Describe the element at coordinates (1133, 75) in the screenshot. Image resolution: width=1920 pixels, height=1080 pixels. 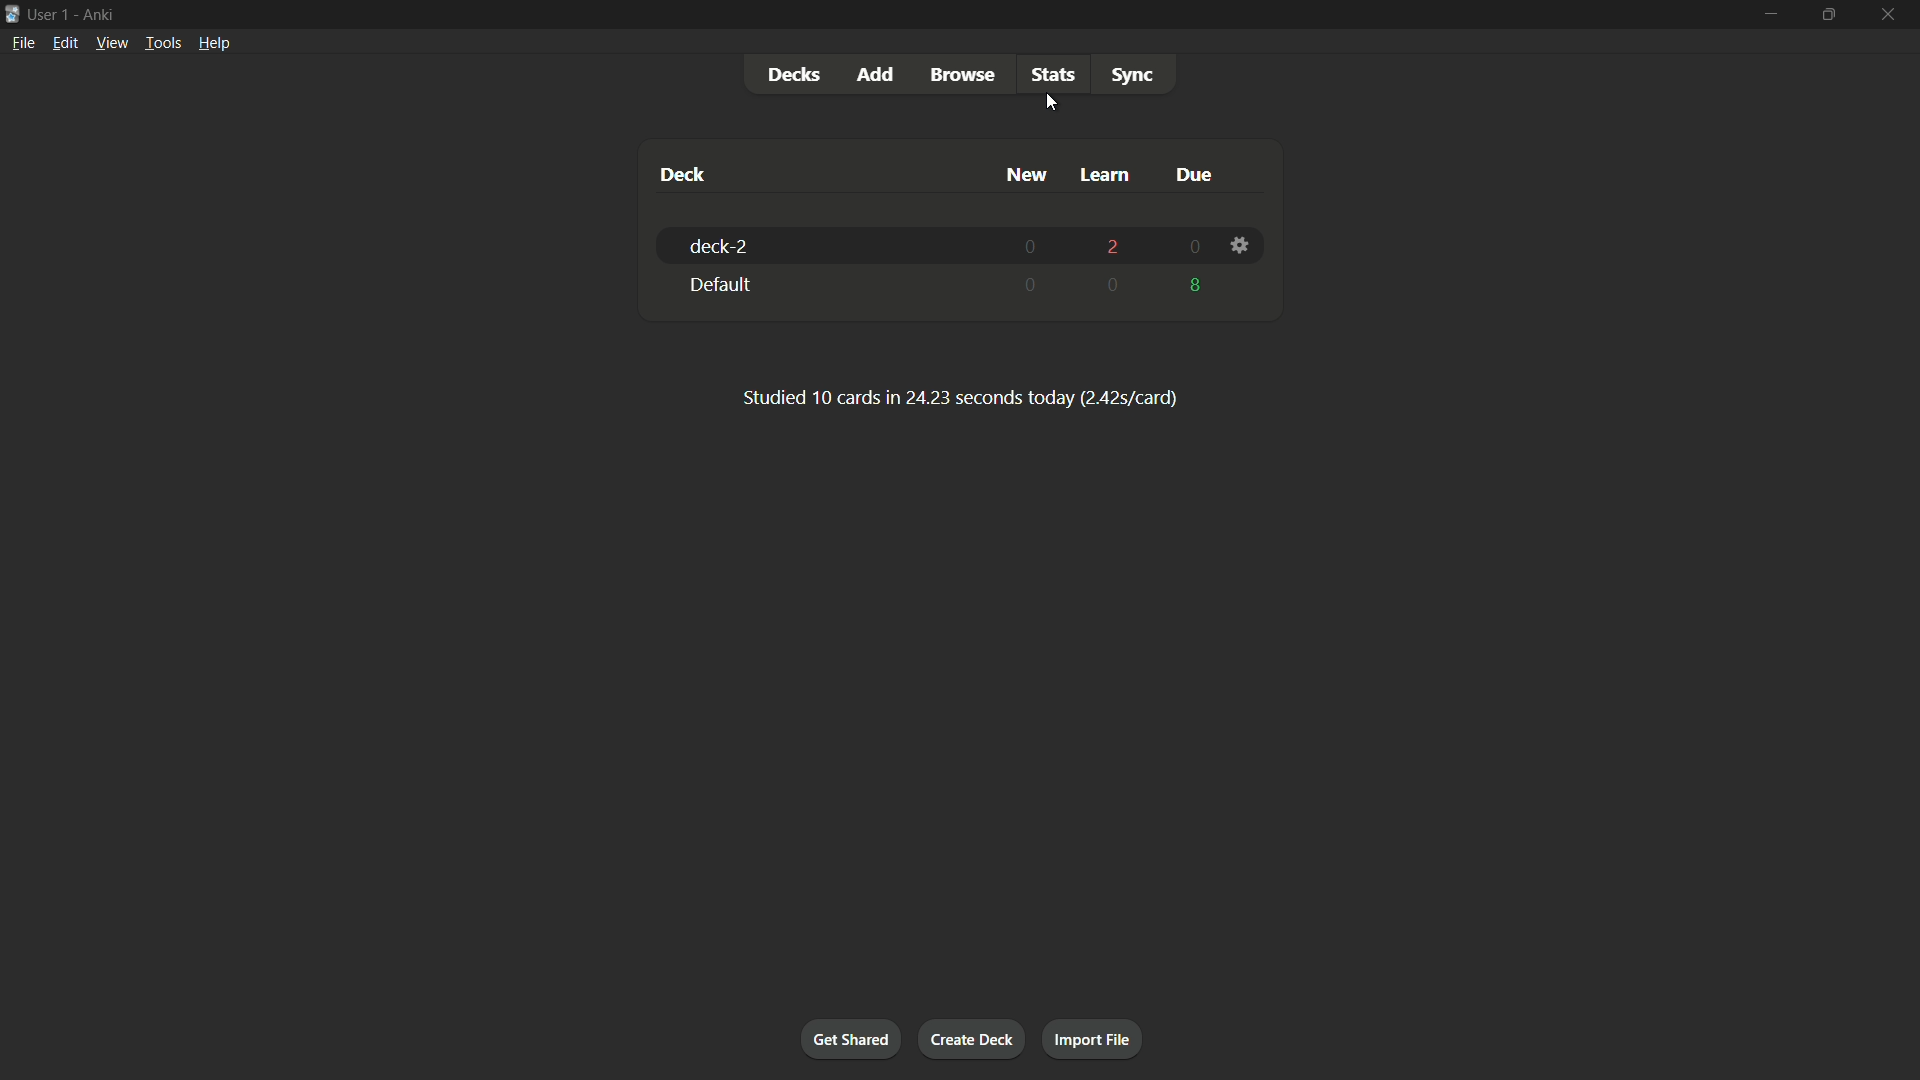
I see `Sync` at that location.